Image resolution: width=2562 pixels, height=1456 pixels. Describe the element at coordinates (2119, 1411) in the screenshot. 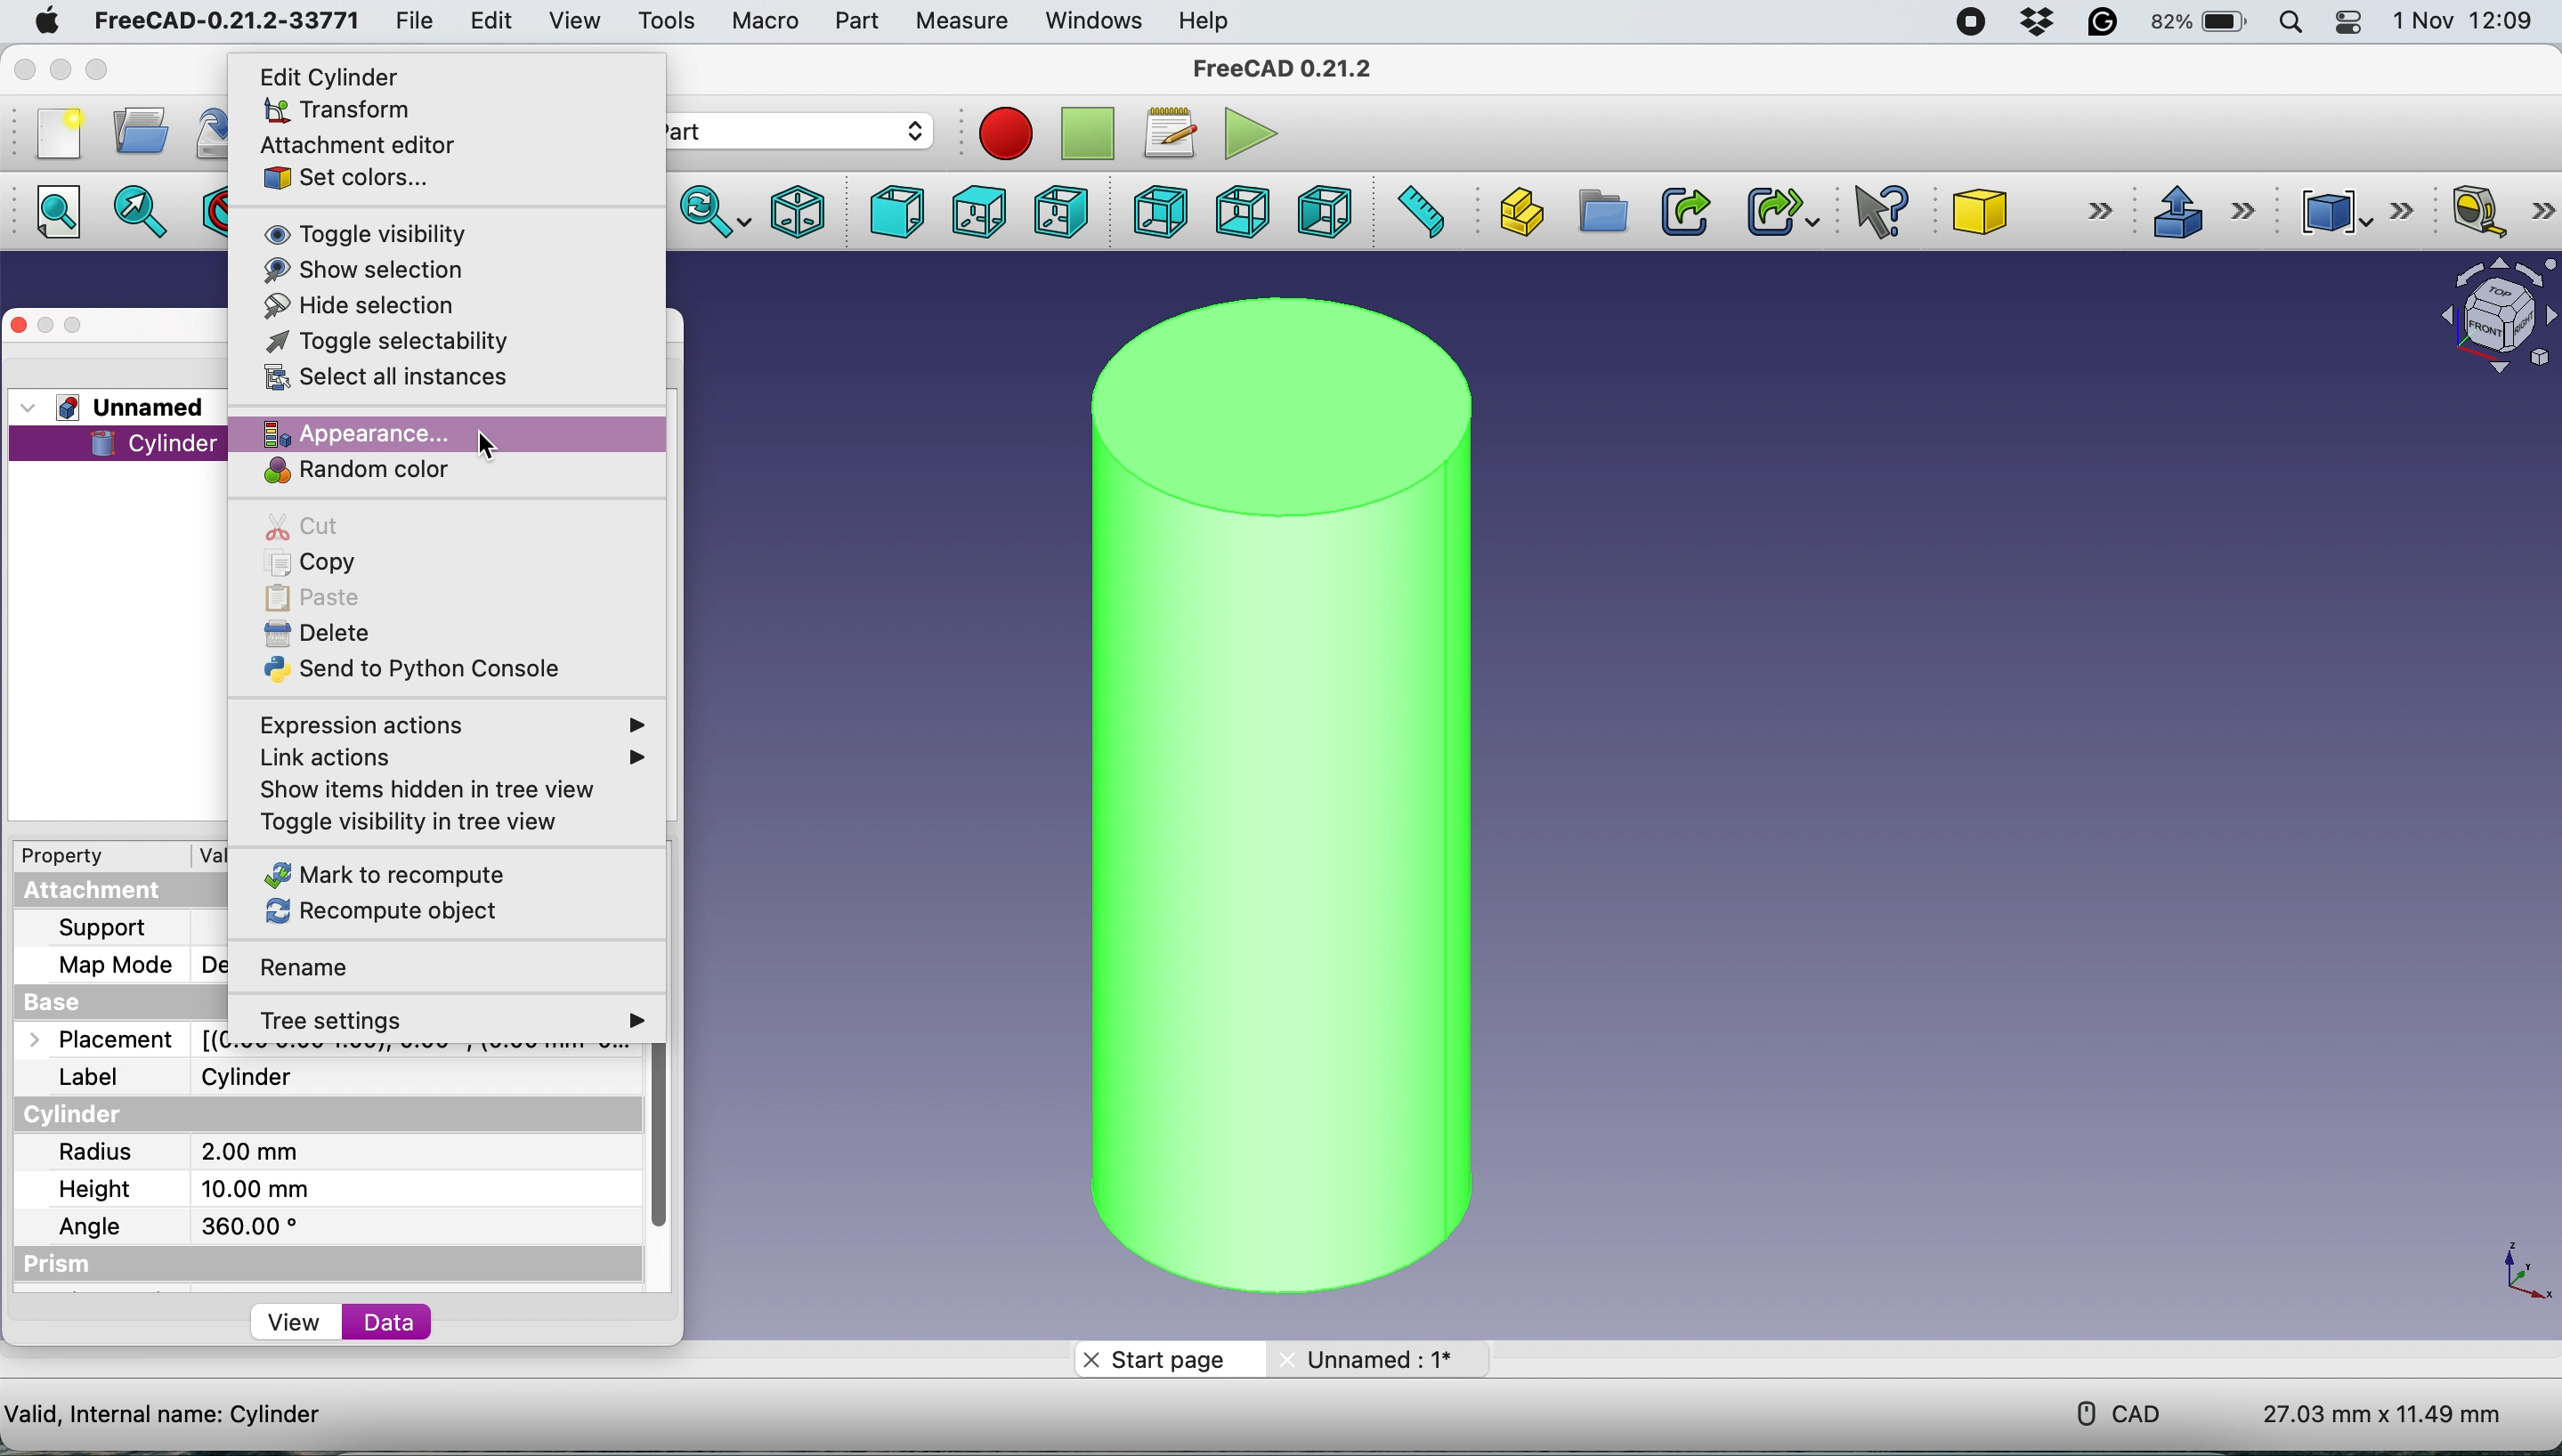

I see `cad` at that location.